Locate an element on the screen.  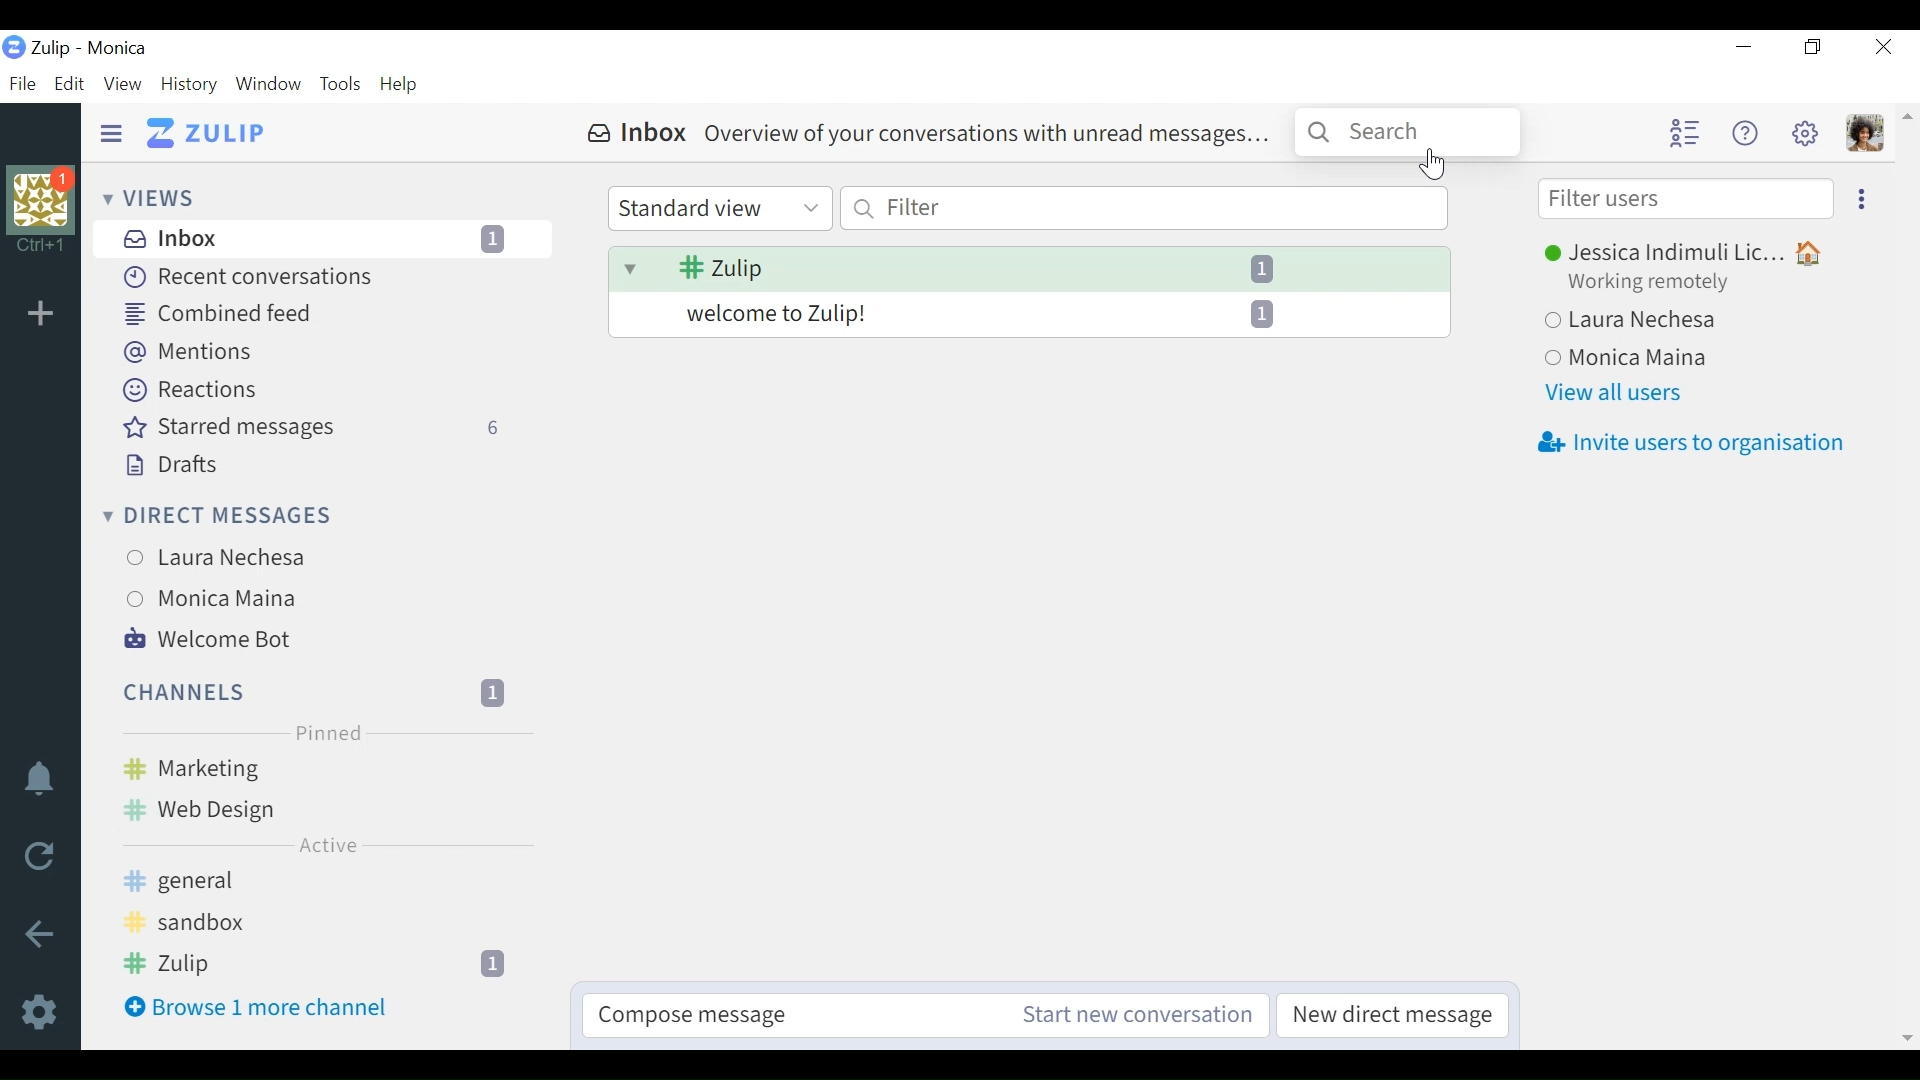
Laura Nechesa is located at coordinates (273, 556).